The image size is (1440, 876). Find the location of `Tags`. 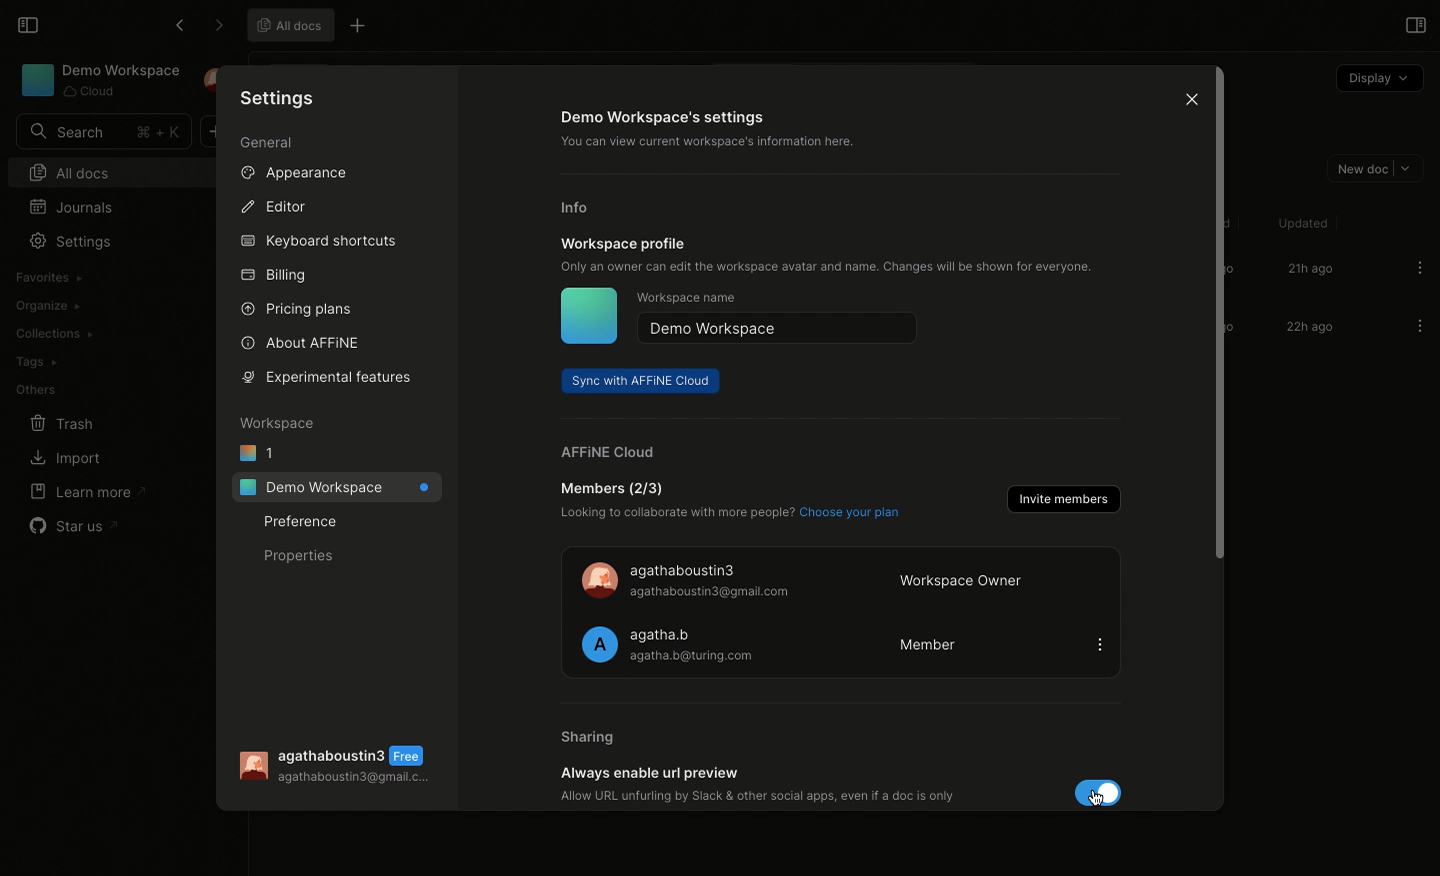

Tags is located at coordinates (35, 362).